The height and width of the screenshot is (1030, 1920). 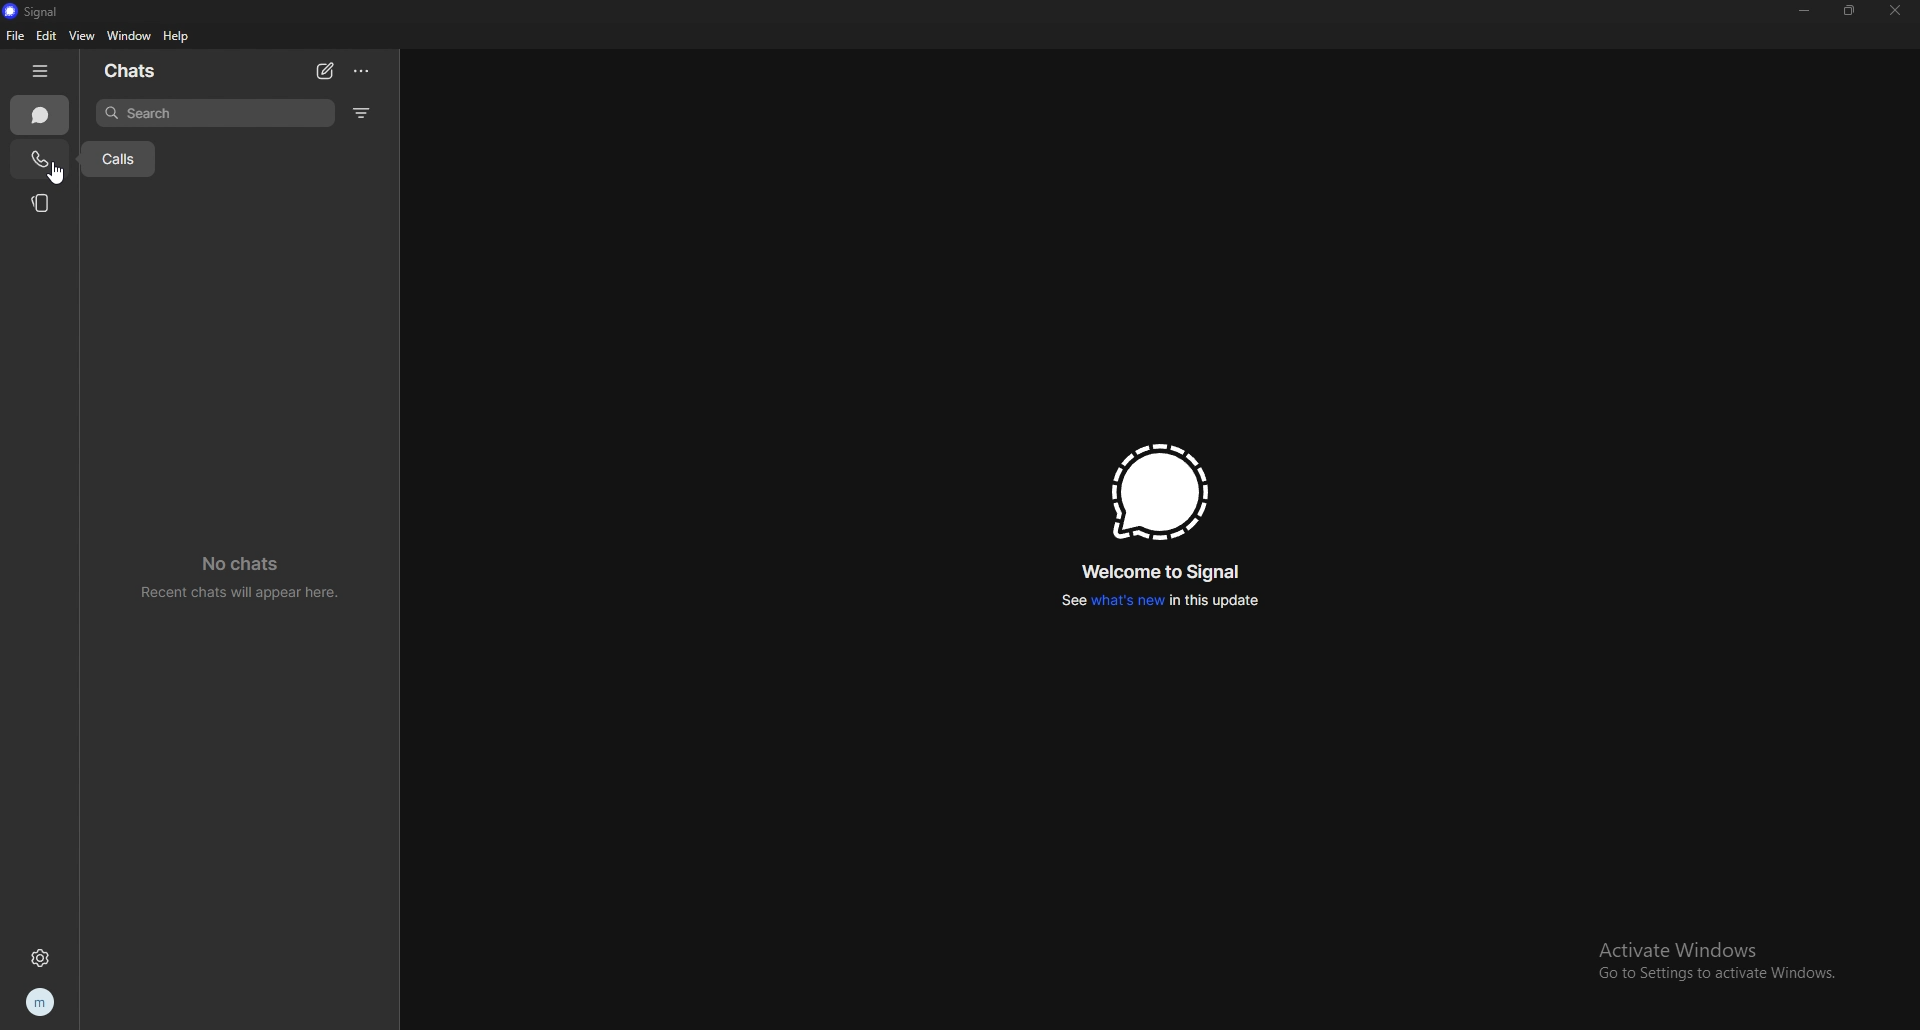 What do you see at coordinates (178, 36) in the screenshot?
I see `help` at bounding box center [178, 36].